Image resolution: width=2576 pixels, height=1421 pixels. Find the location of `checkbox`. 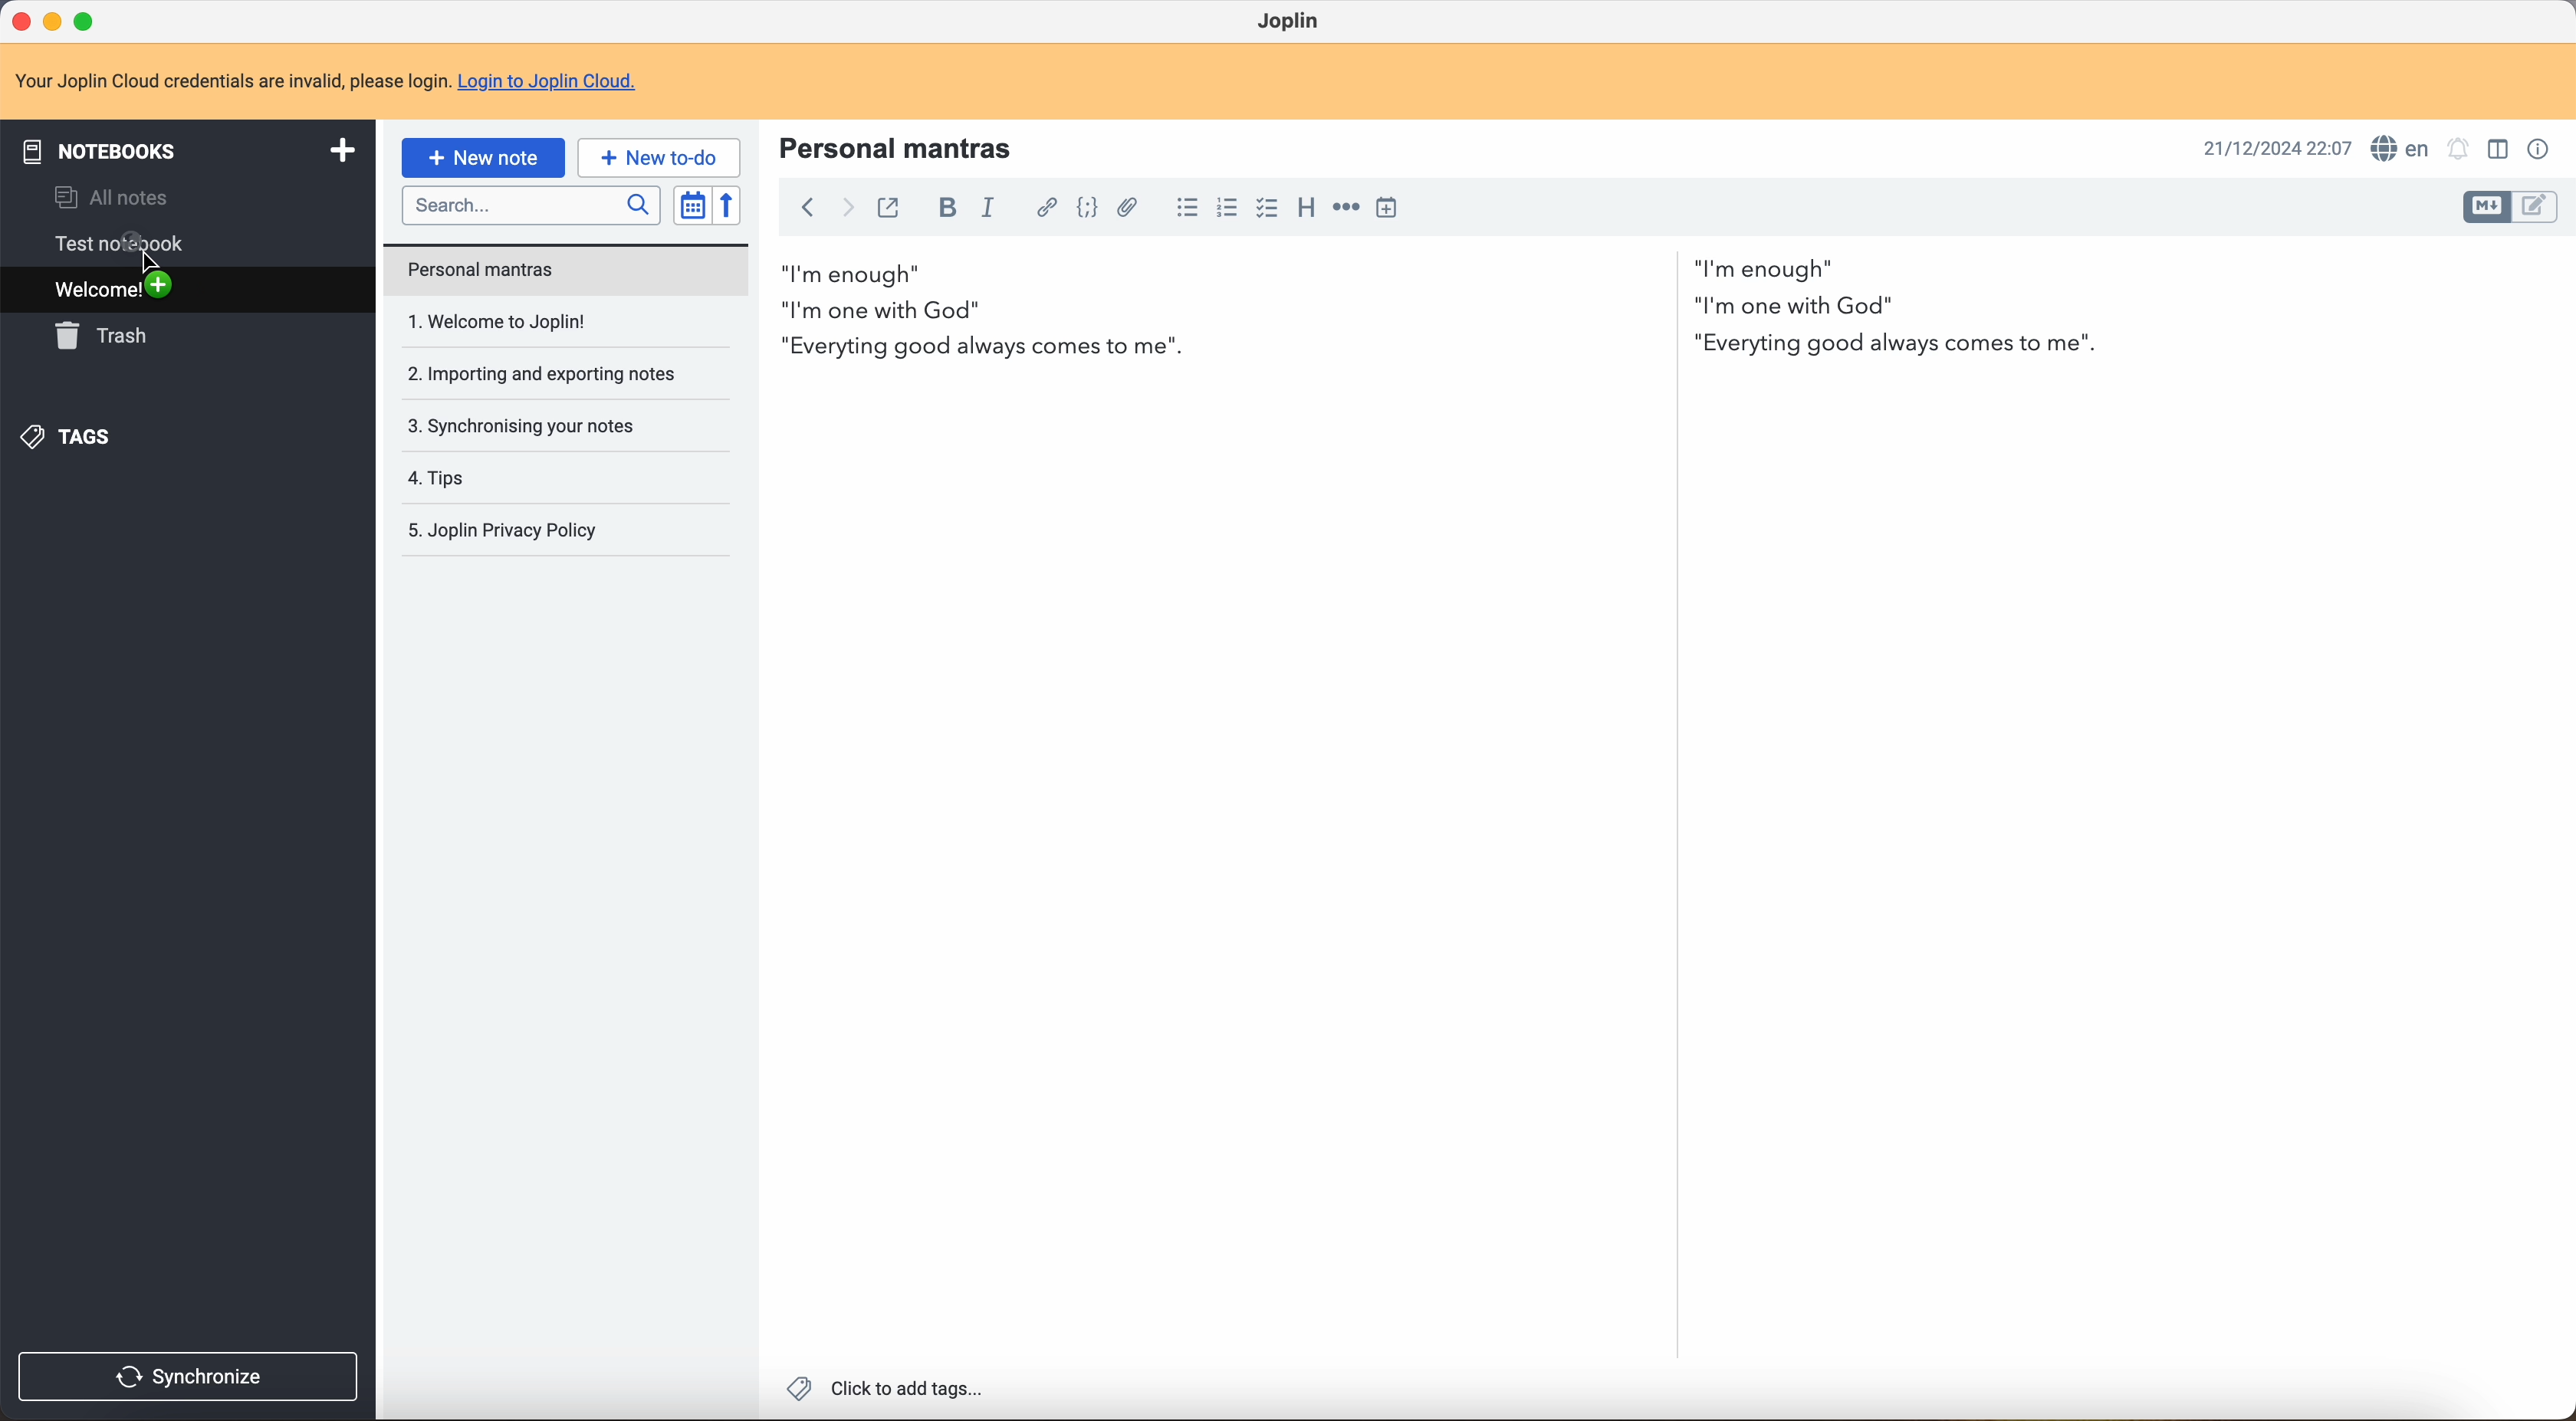

checkbox is located at coordinates (1269, 208).